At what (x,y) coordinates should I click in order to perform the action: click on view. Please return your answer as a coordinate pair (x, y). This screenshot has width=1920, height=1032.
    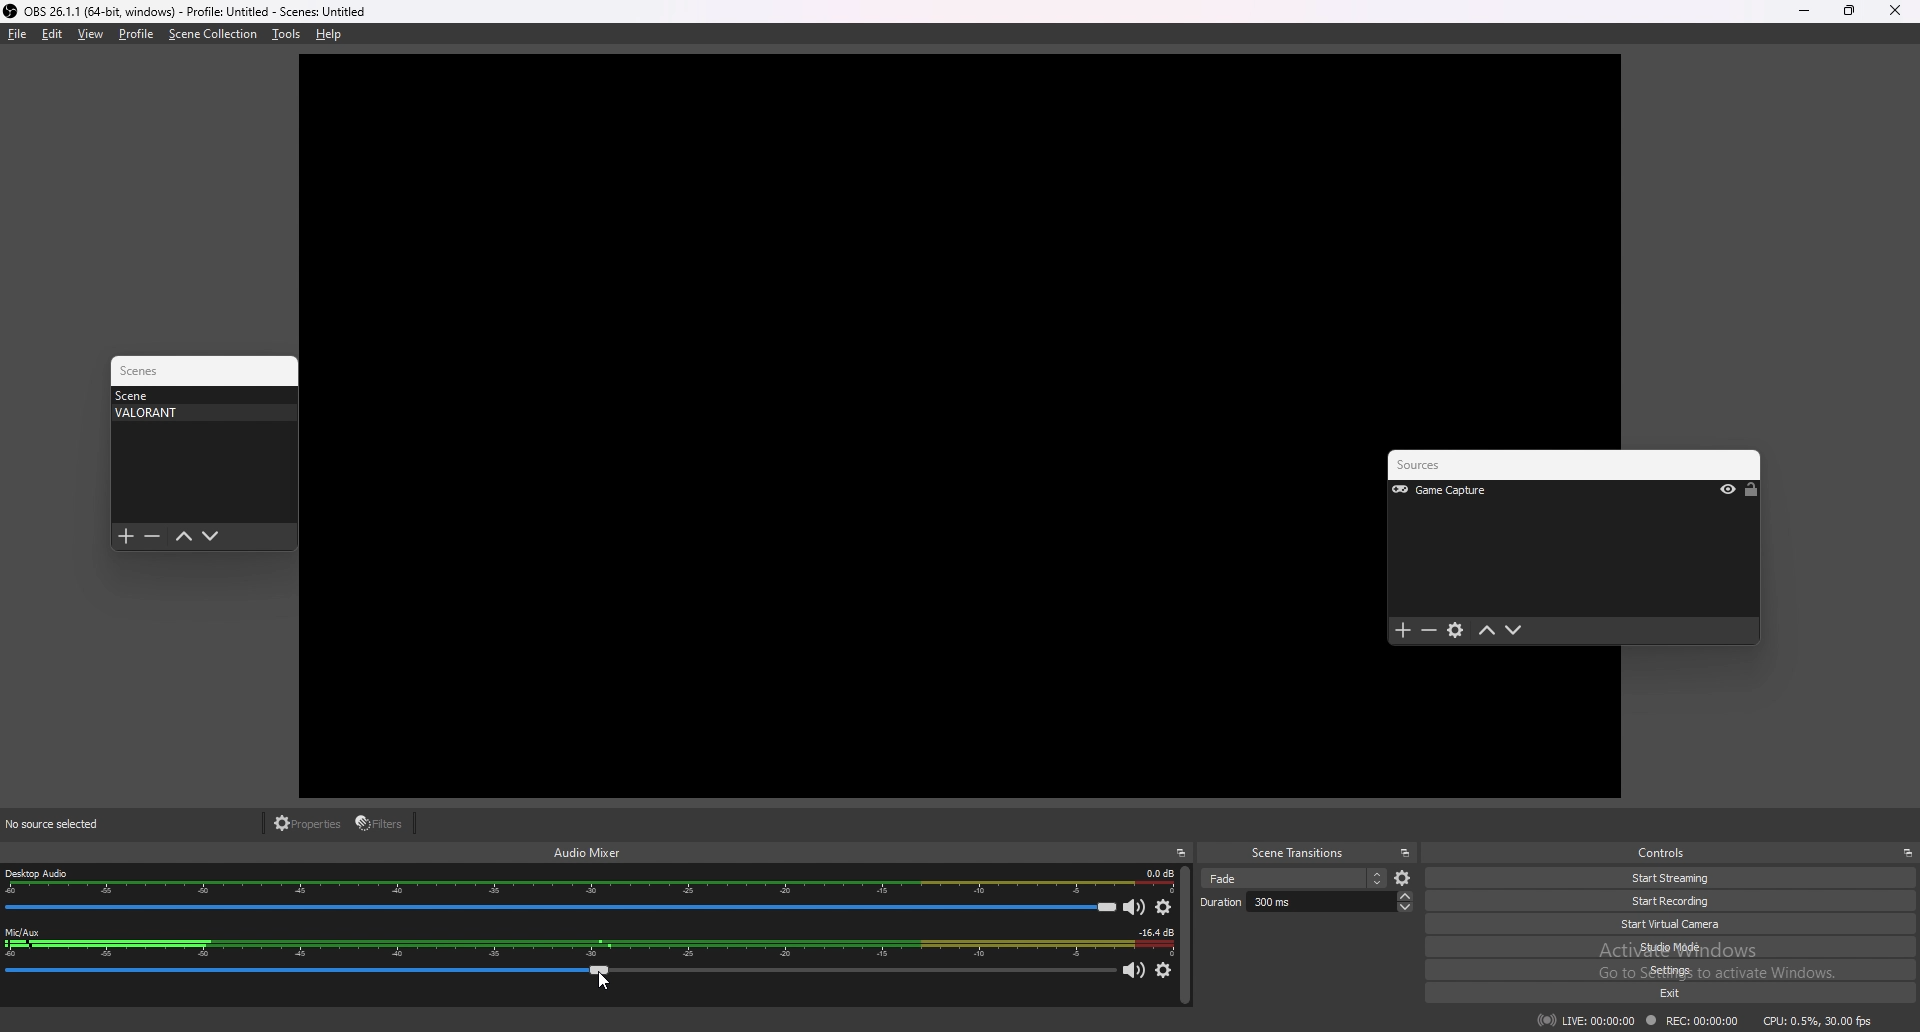
    Looking at the image, I should click on (92, 33).